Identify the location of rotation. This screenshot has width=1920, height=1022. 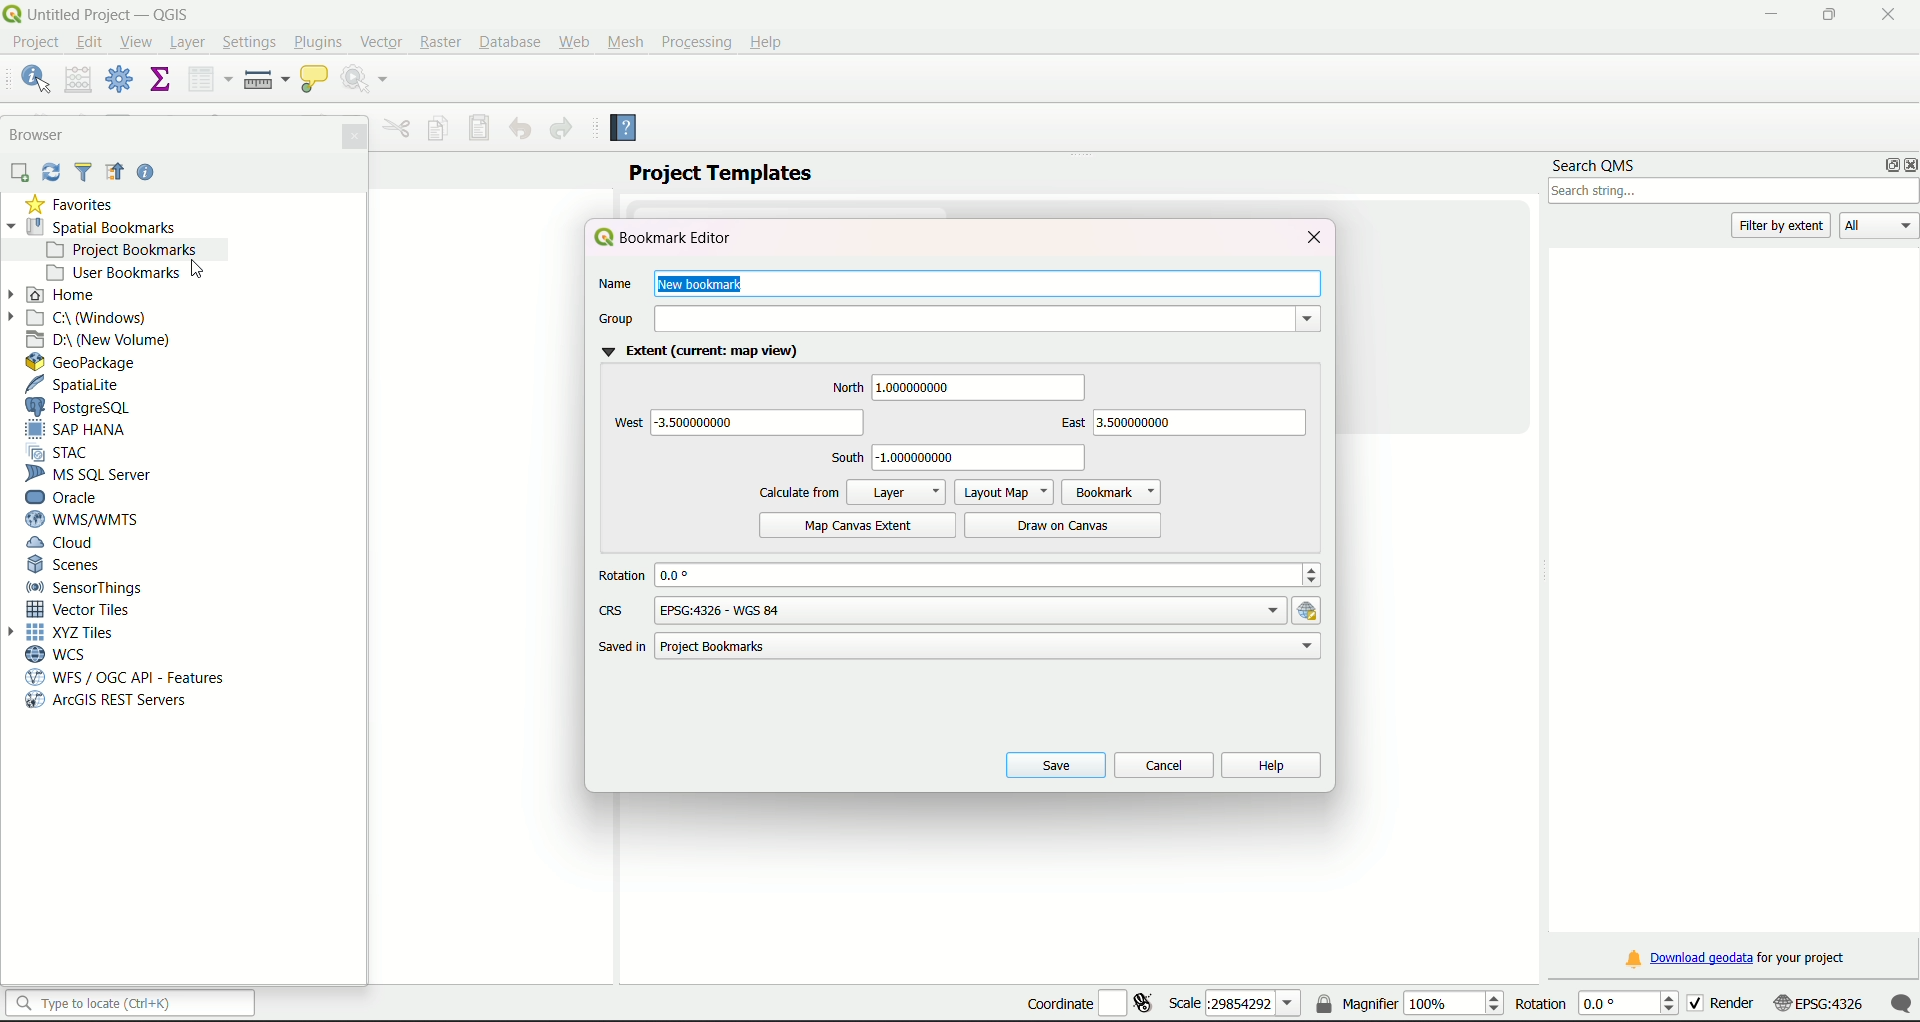
(1599, 1003).